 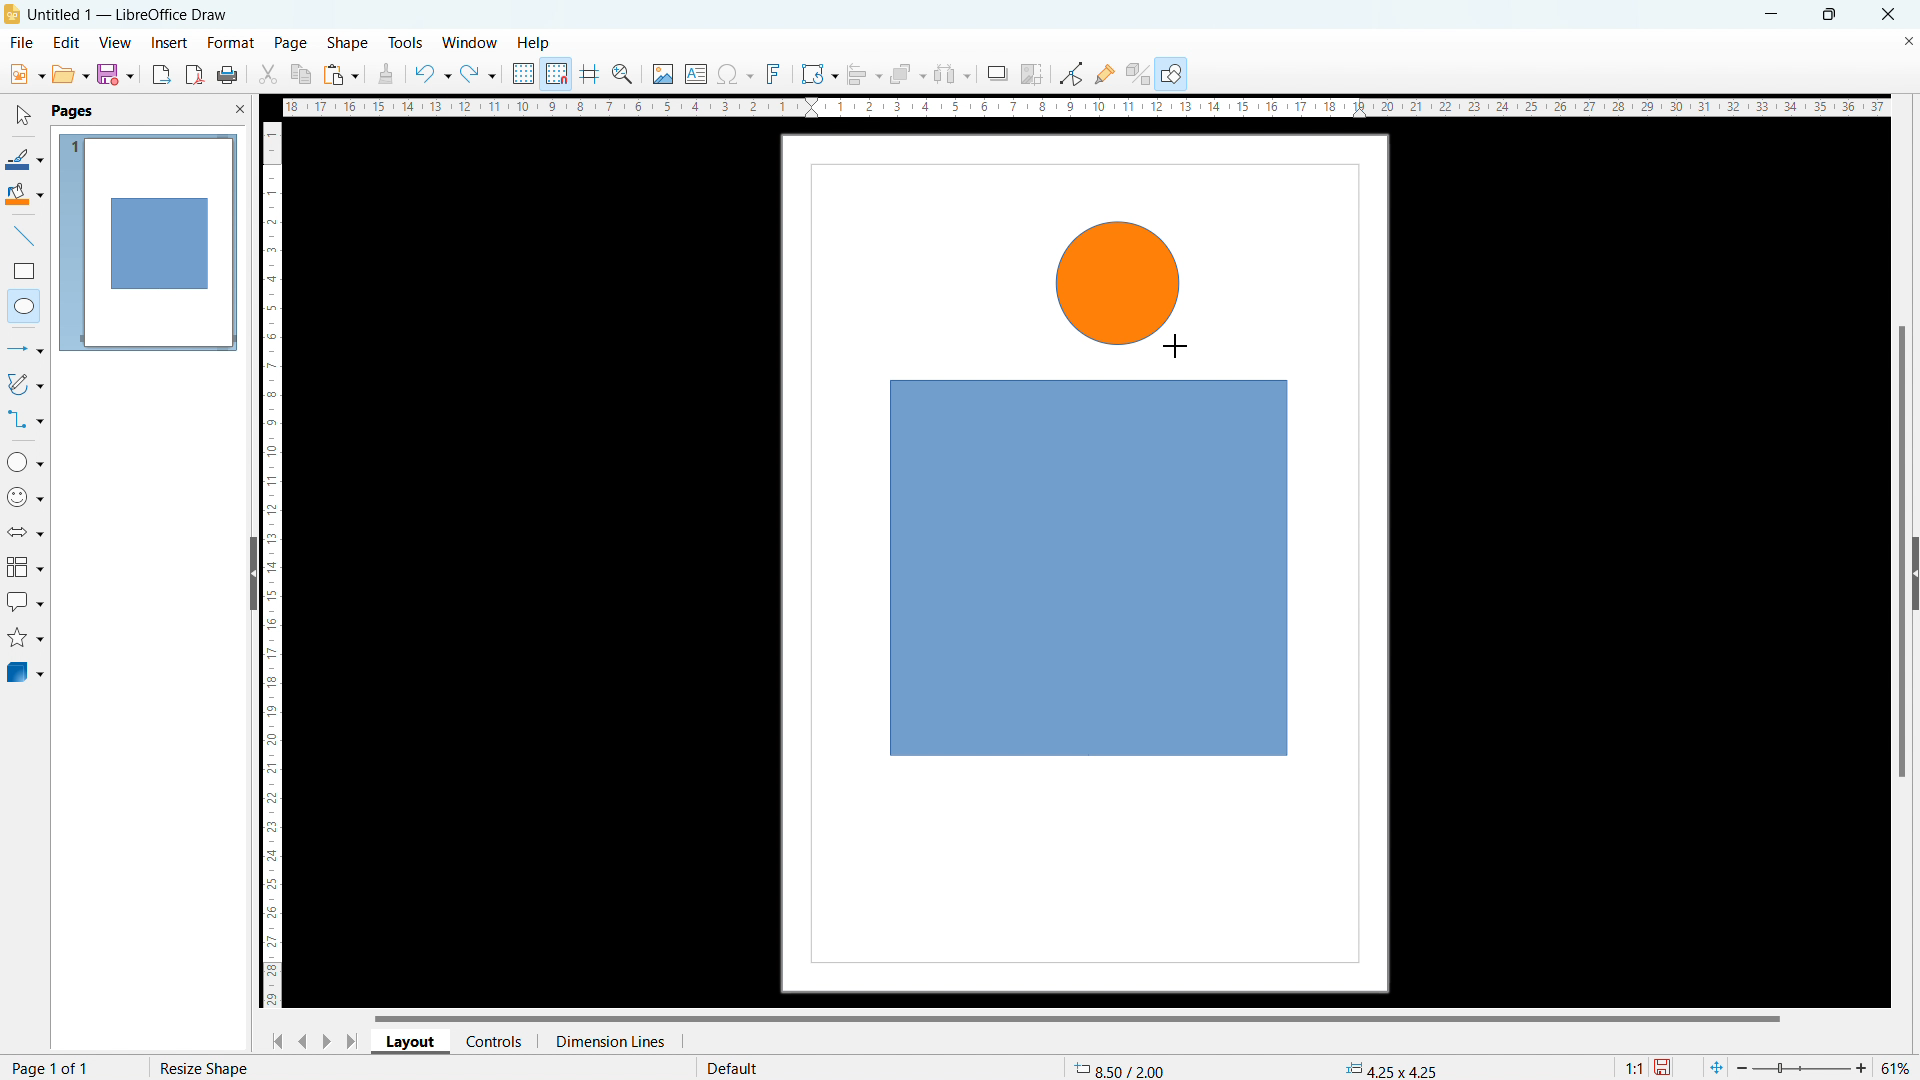 I want to click on action status, so click(x=201, y=1067).